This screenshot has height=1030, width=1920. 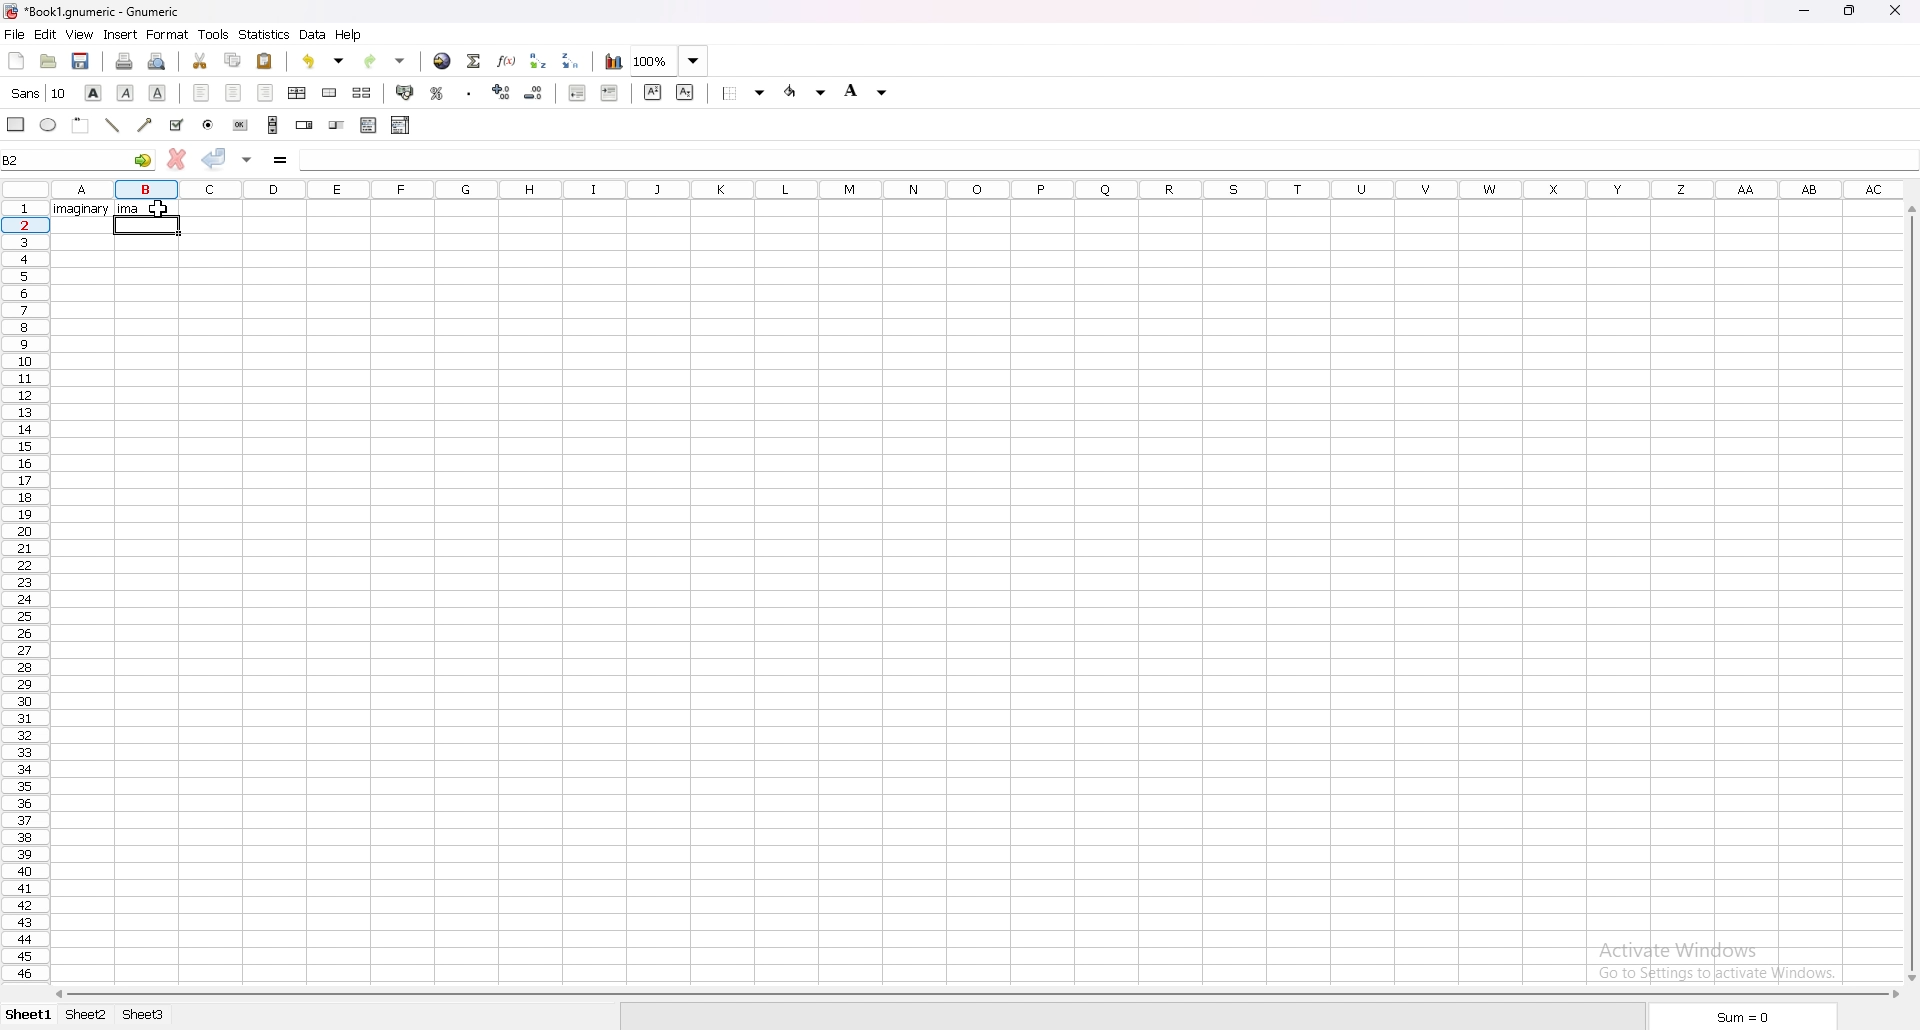 I want to click on sheet, so click(x=90, y=1015).